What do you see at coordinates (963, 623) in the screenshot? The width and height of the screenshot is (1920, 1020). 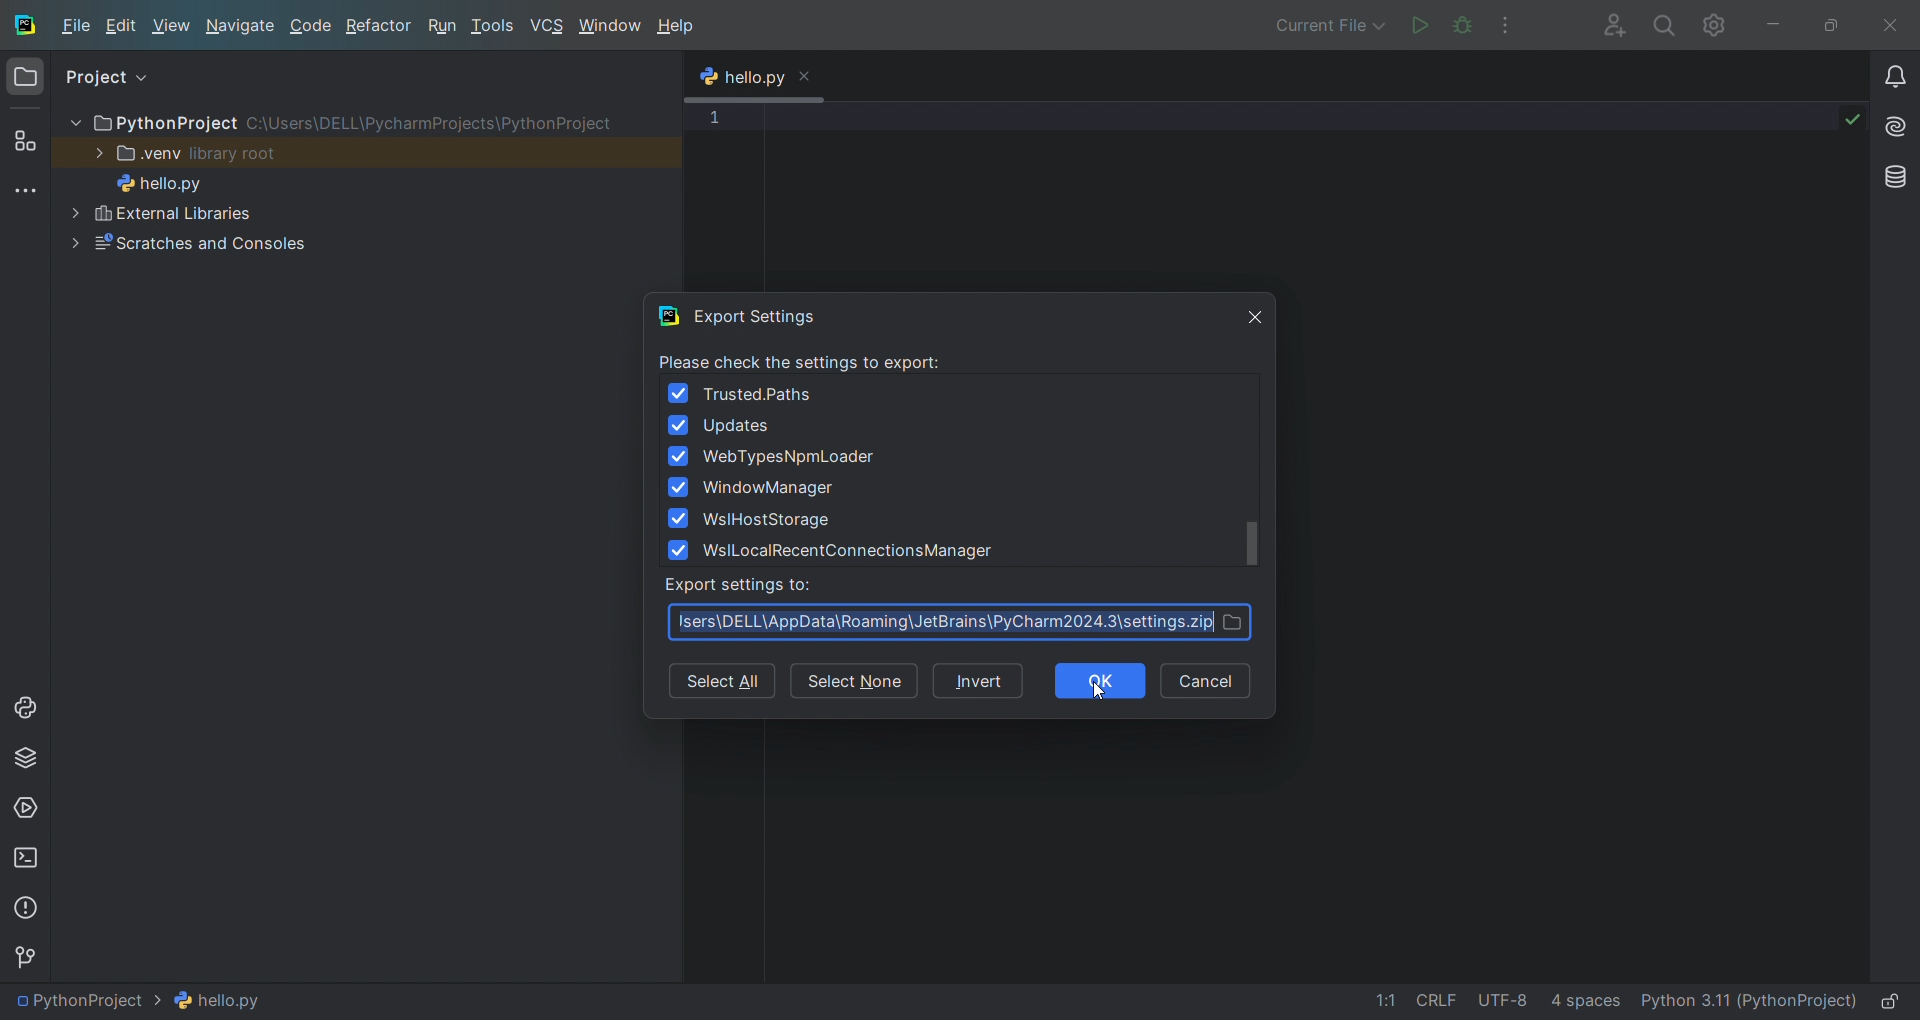 I see `file location` at bounding box center [963, 623].